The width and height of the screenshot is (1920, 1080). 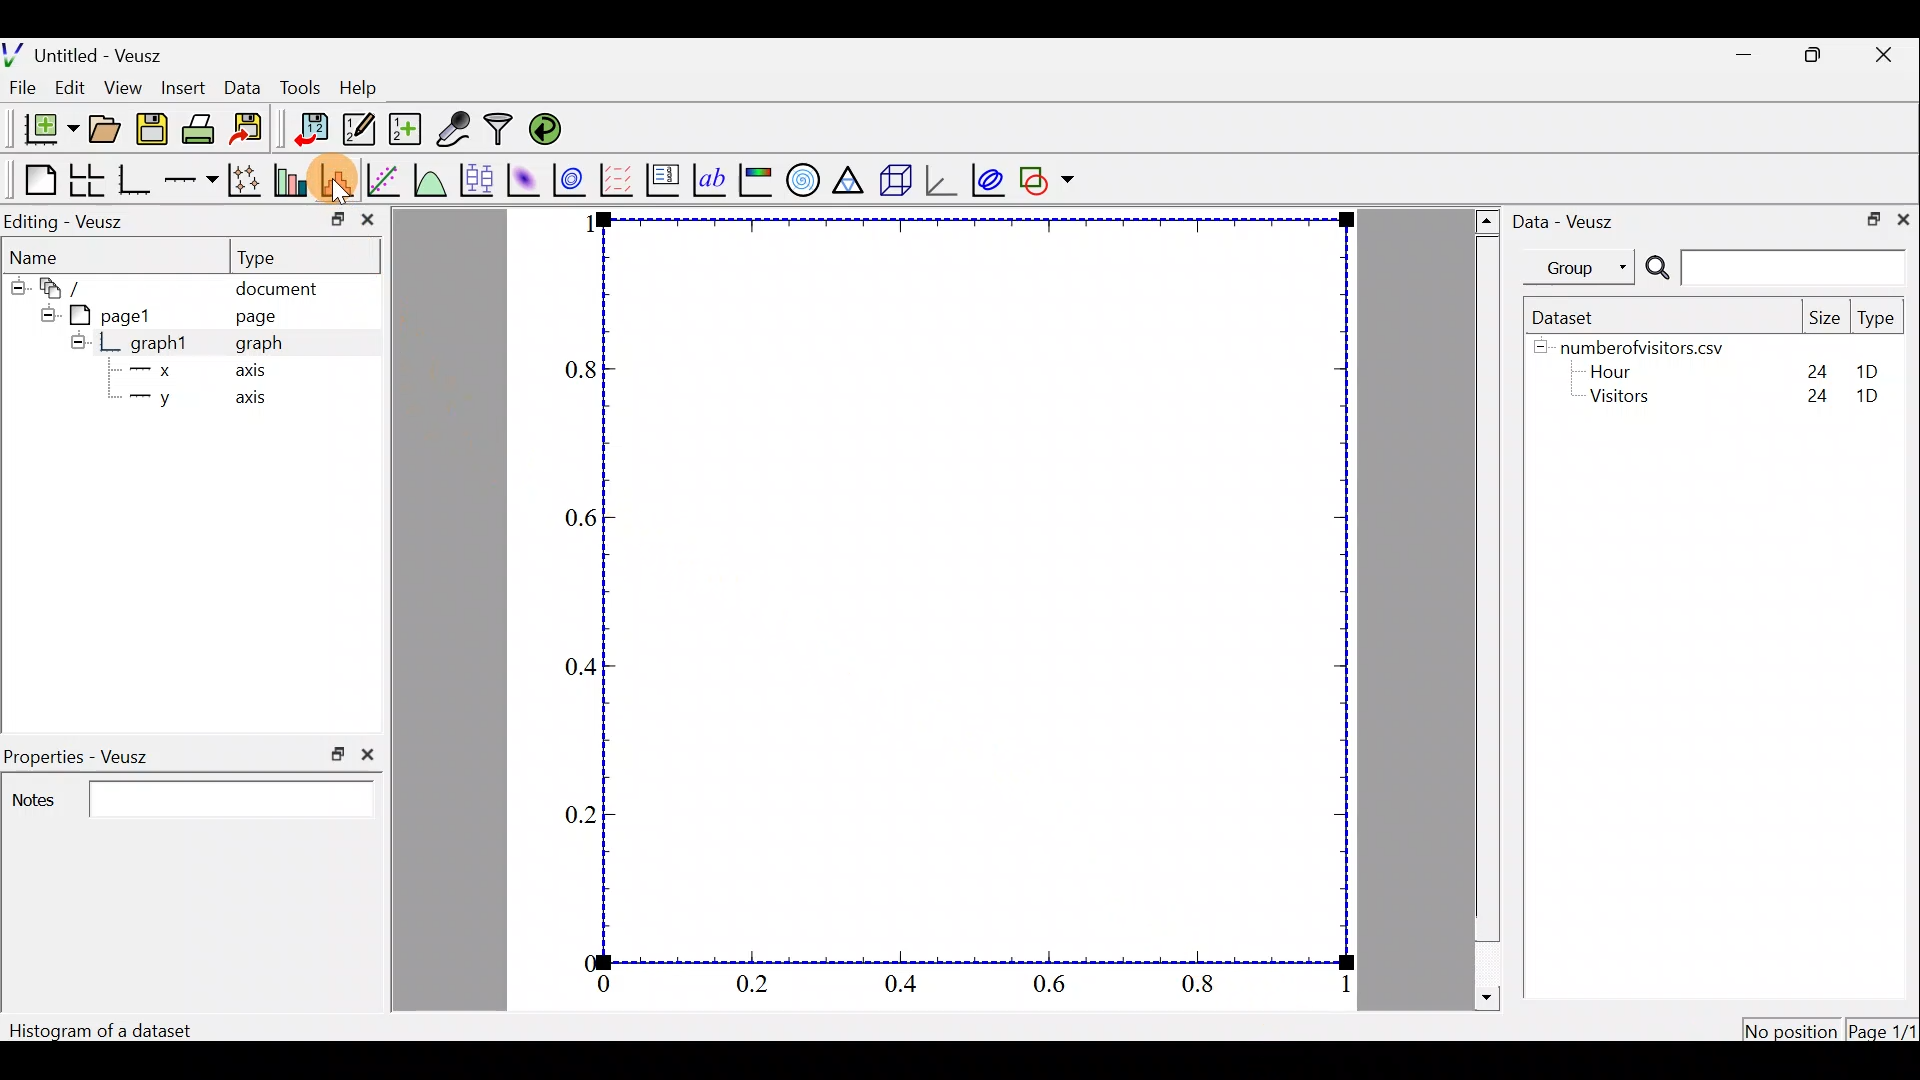 I want to click on No position, so click(x=1792, y=1028).